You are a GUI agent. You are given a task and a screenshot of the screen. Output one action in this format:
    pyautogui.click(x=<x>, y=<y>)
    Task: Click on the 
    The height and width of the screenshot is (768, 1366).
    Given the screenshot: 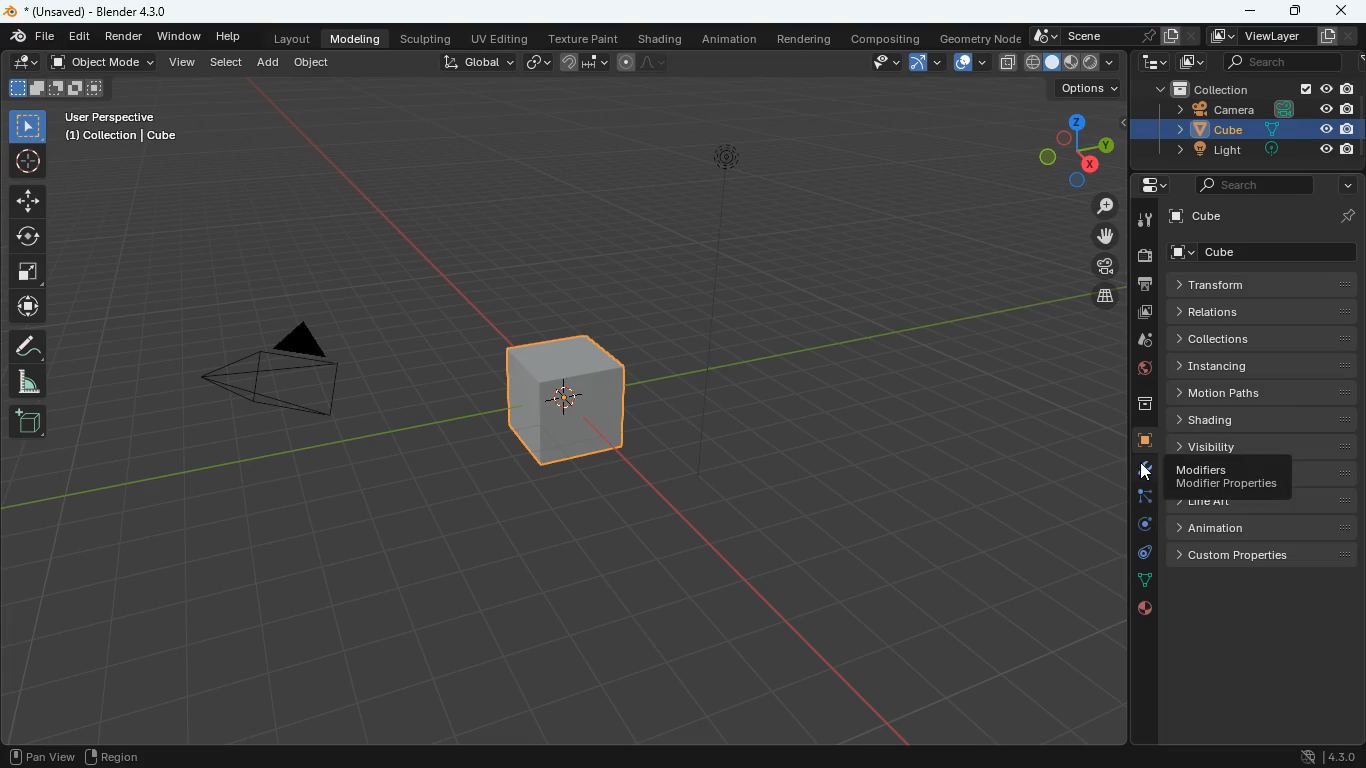 What is the action you would take?
    pyautogui.click(x=1322, y=149)
    